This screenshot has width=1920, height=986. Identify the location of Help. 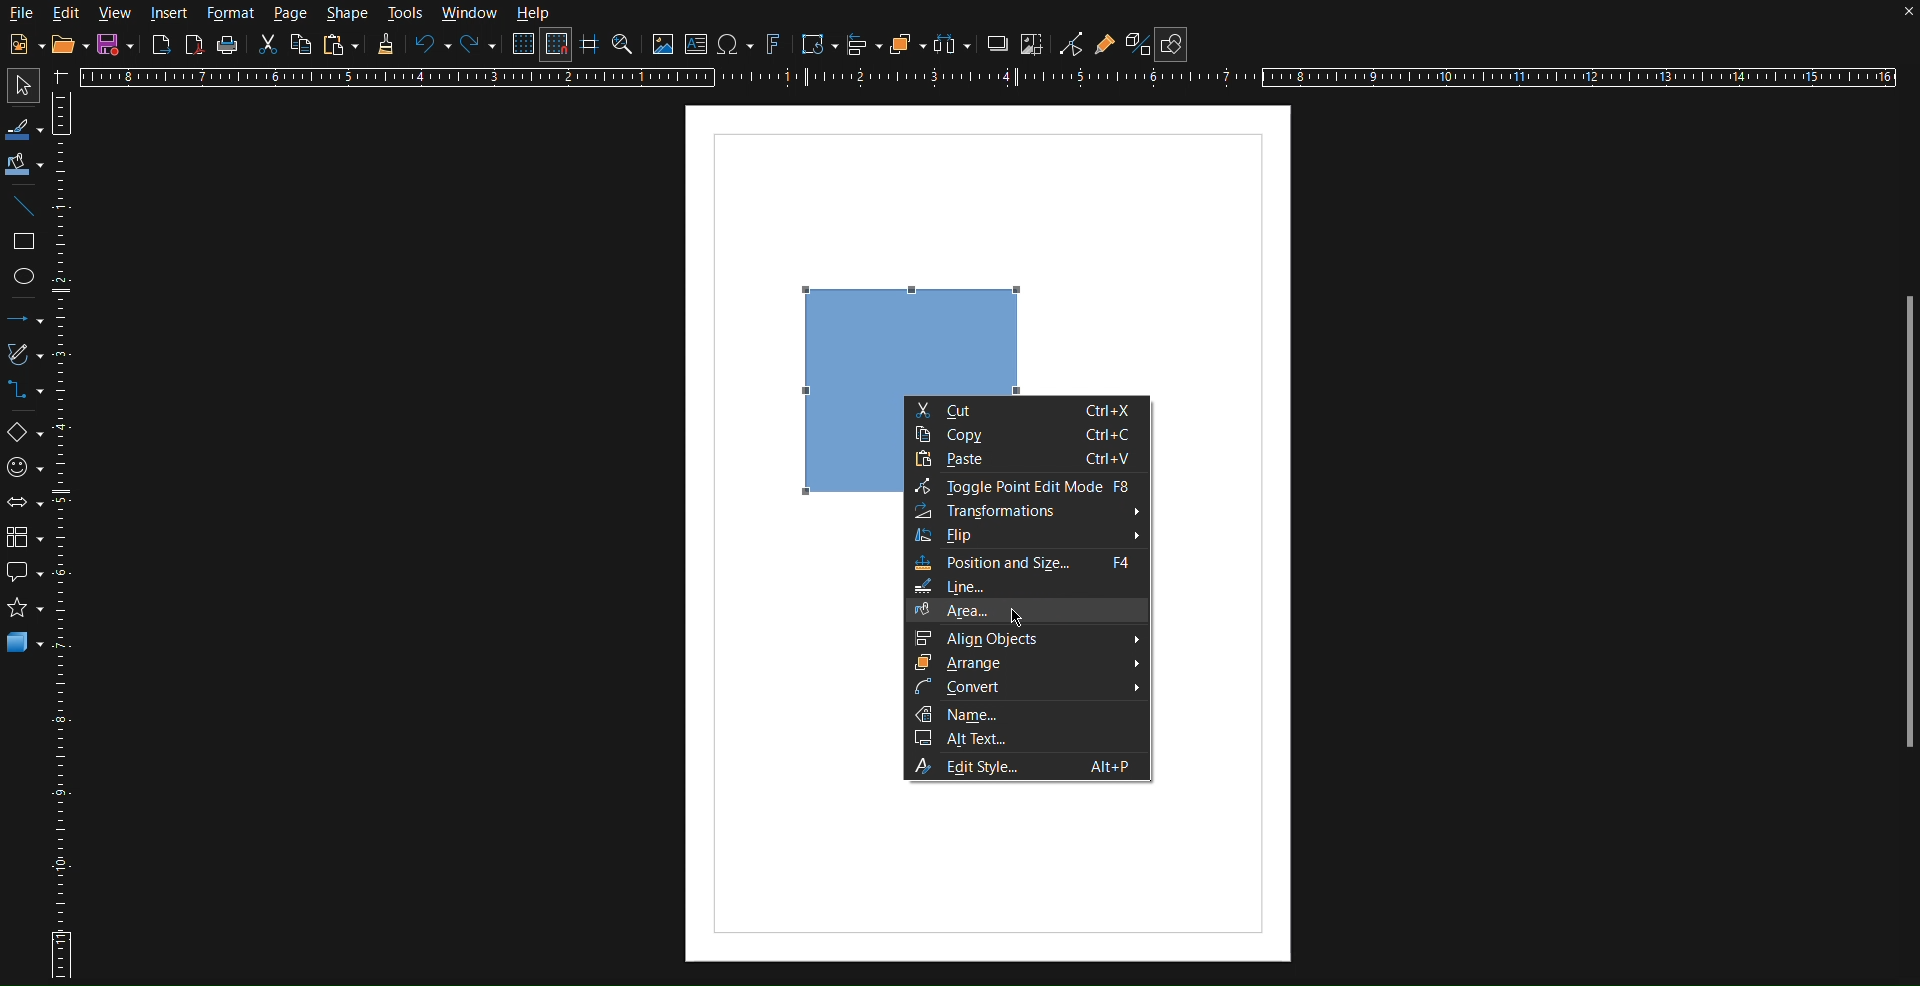
(535, 14).